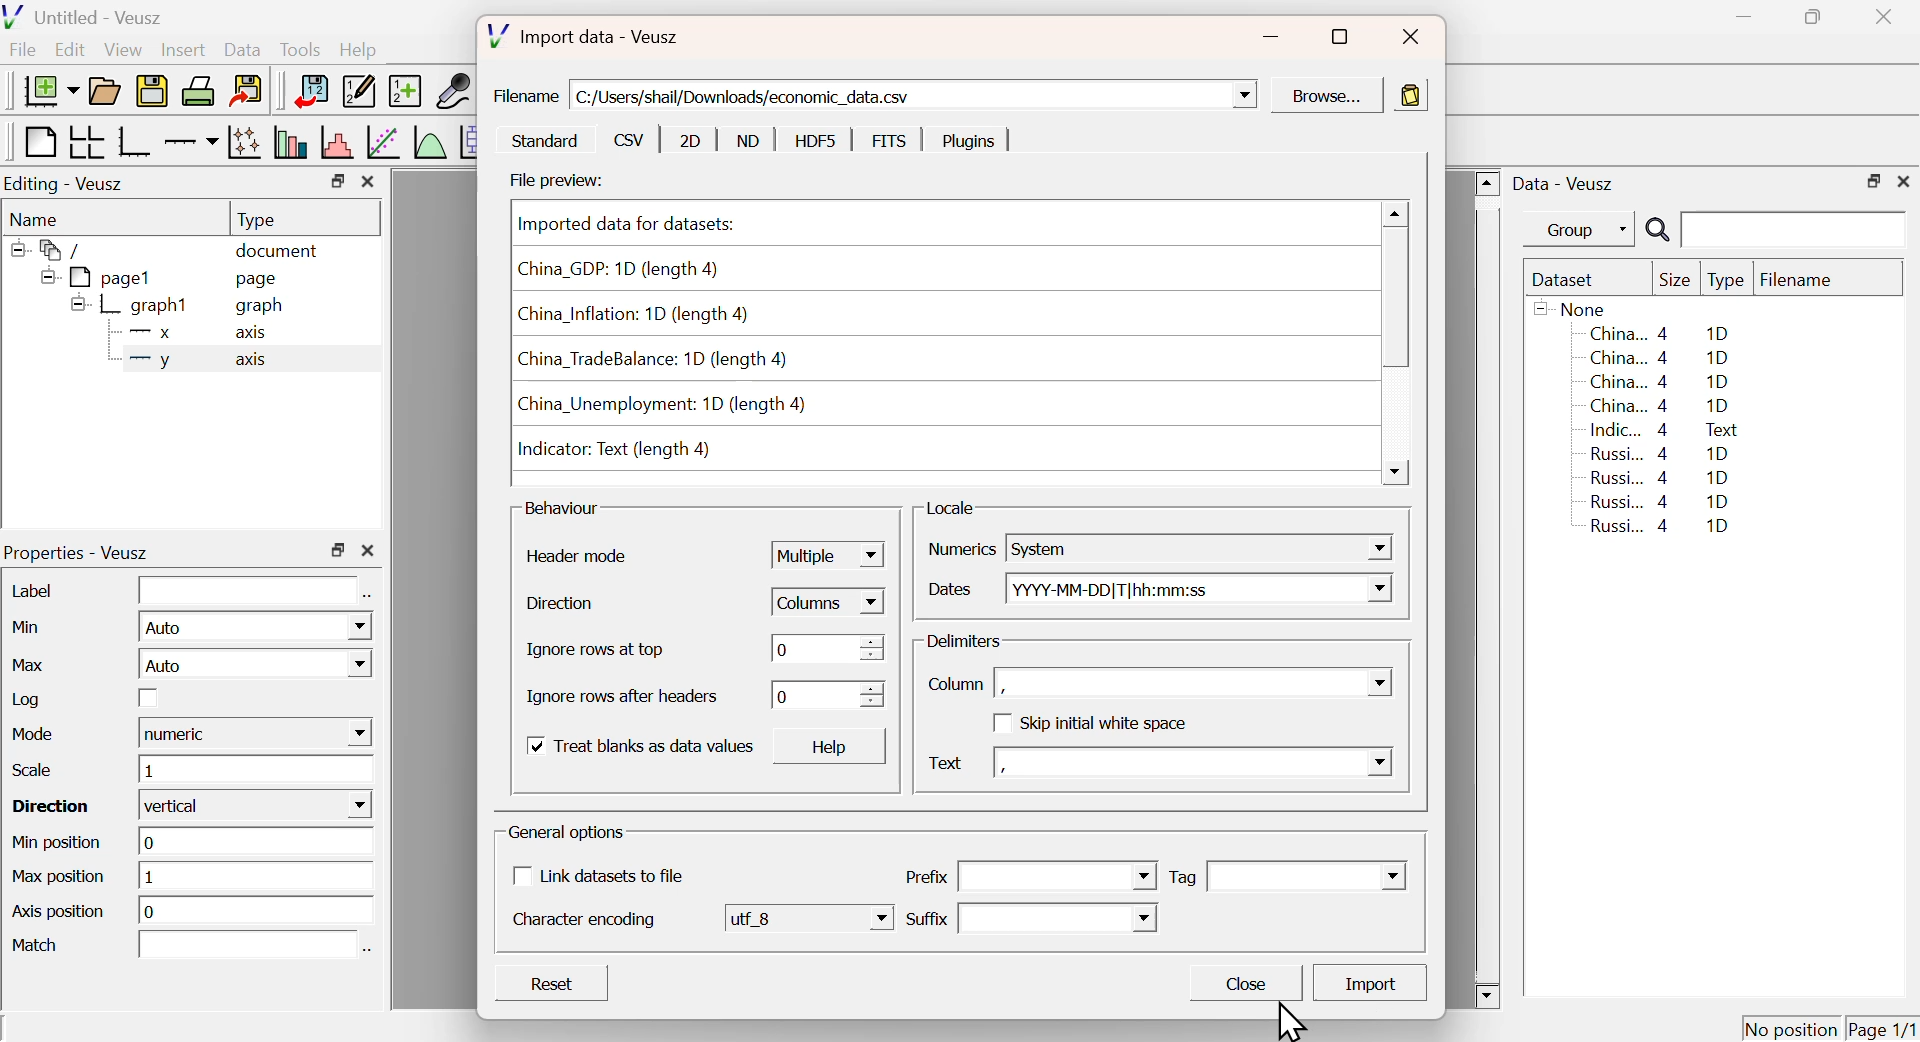 This screenshot has width=1920, height=1042. I want to click on Min, so click(33, 627).